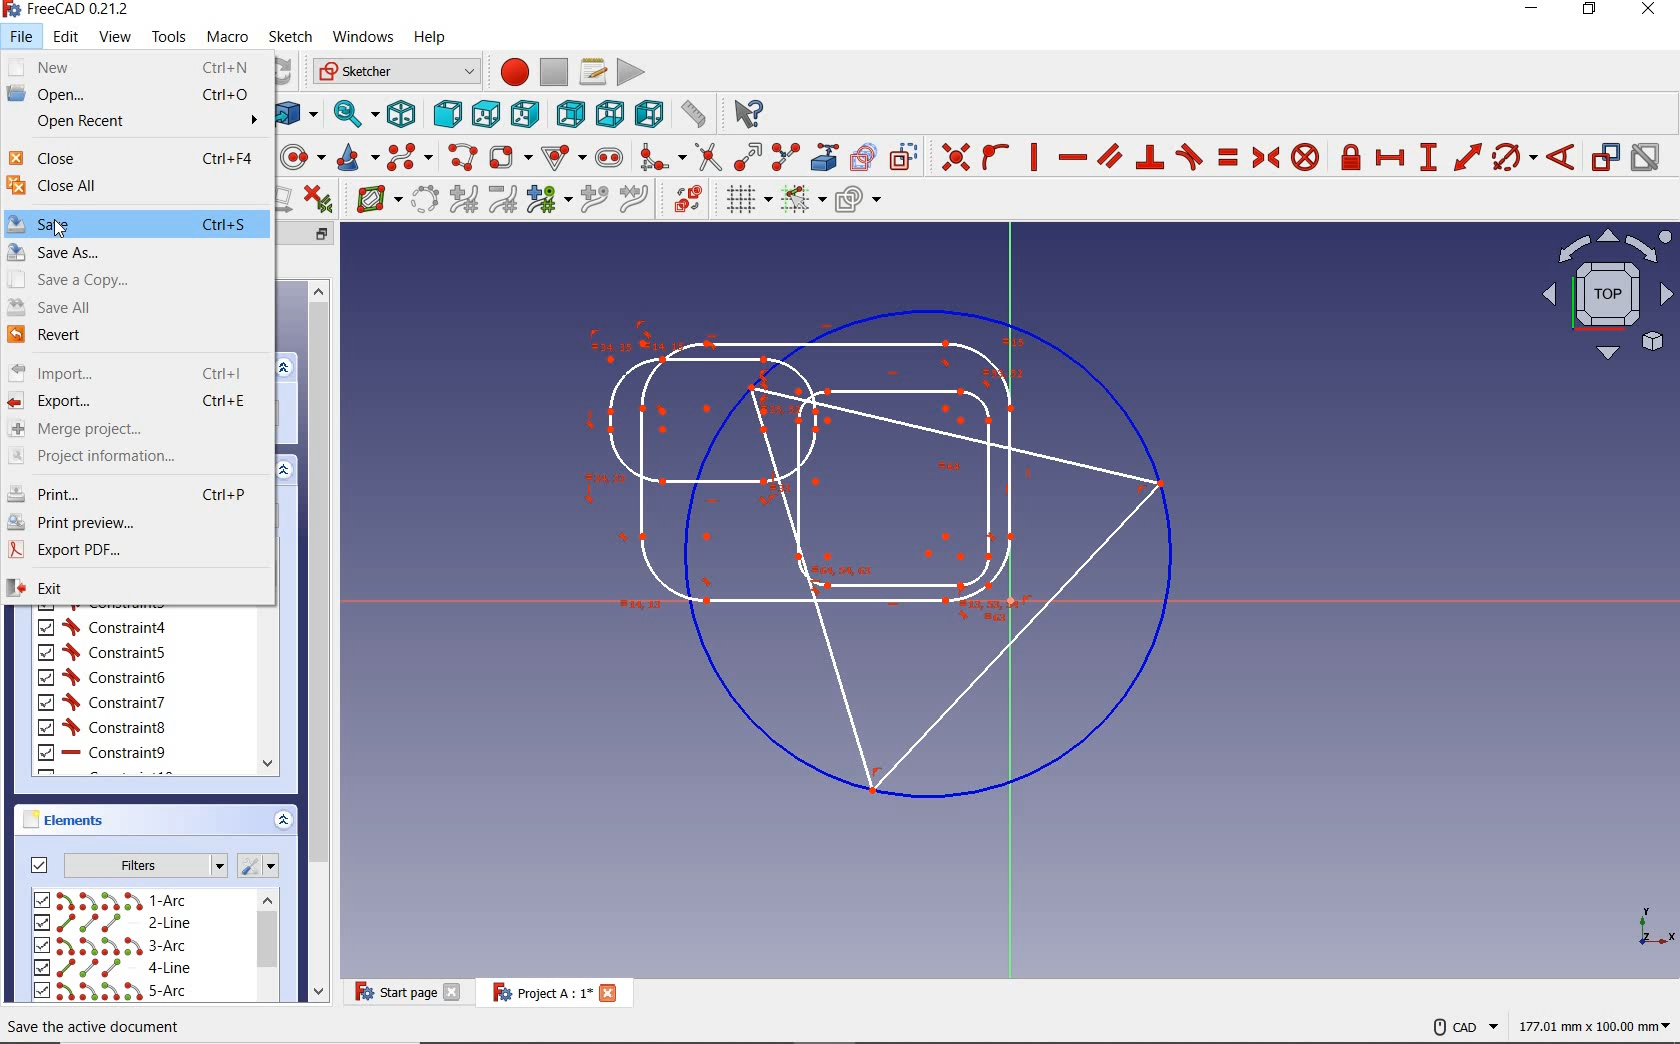  I want to click on create slot, so click(608, 157).